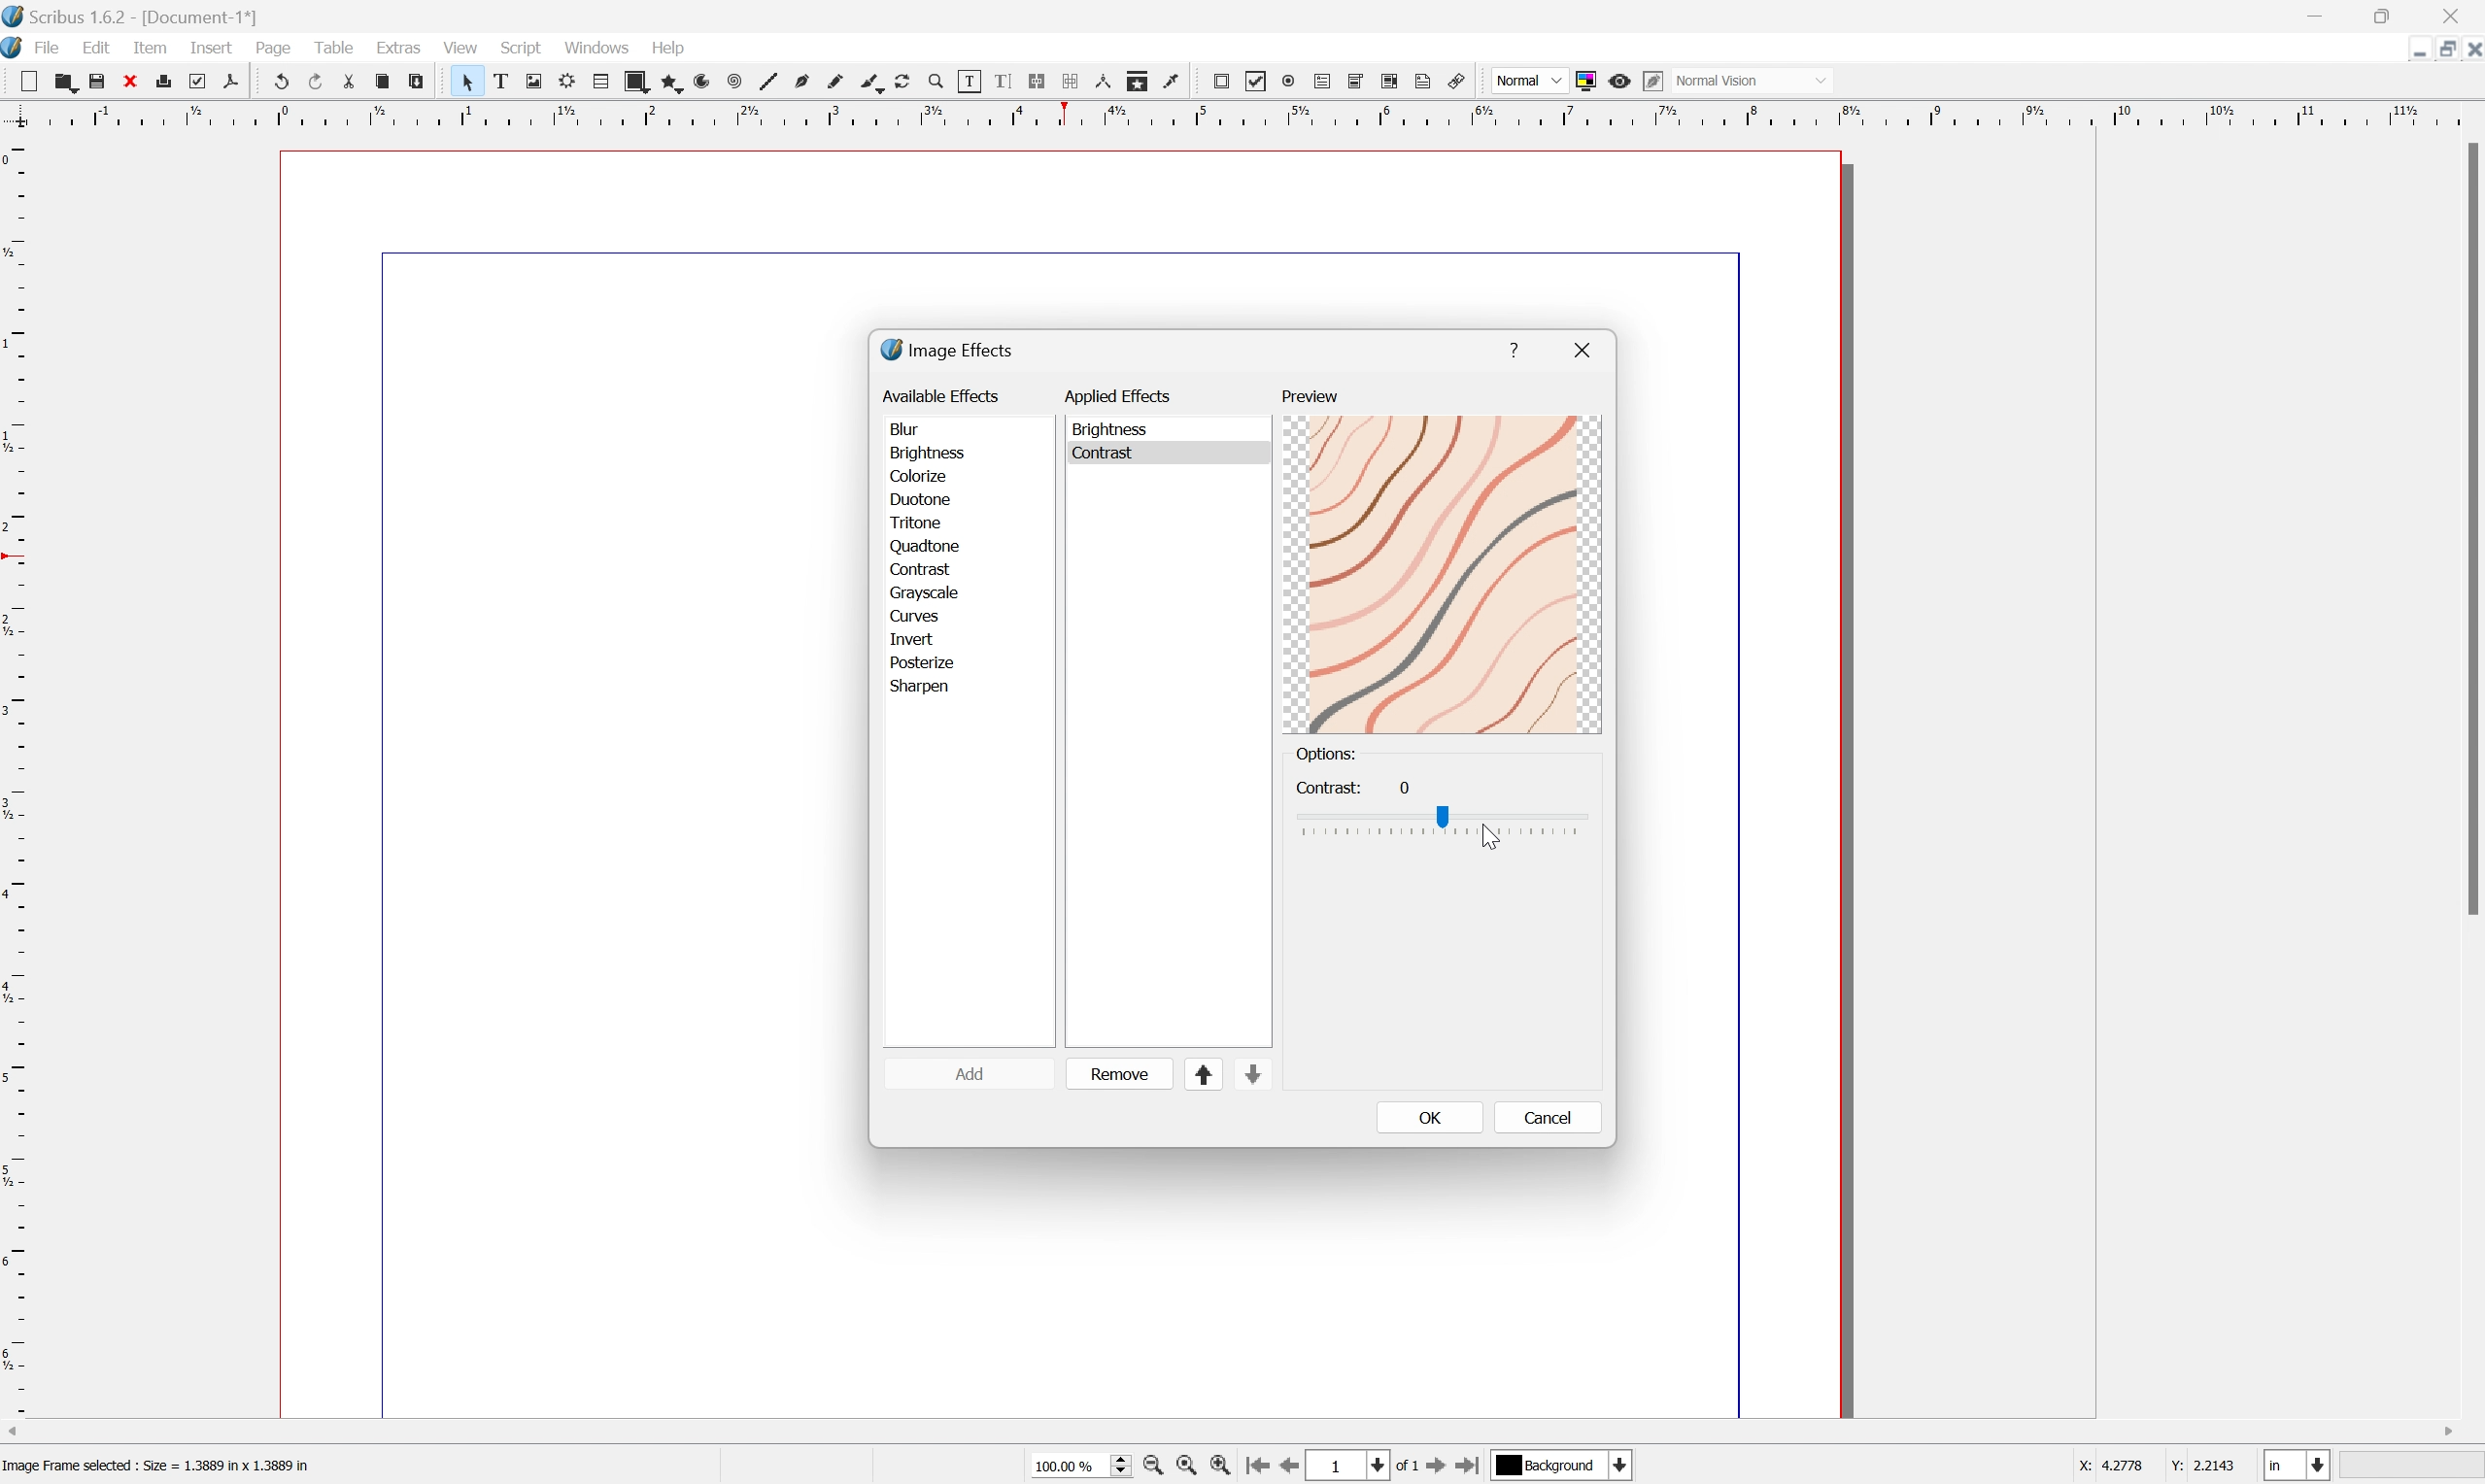 The width and height of the screenshot is (2485, 1484). Describe the element at coordinates (1077, 1467) in the screenshot. I see `Zoom 100%` at that location.